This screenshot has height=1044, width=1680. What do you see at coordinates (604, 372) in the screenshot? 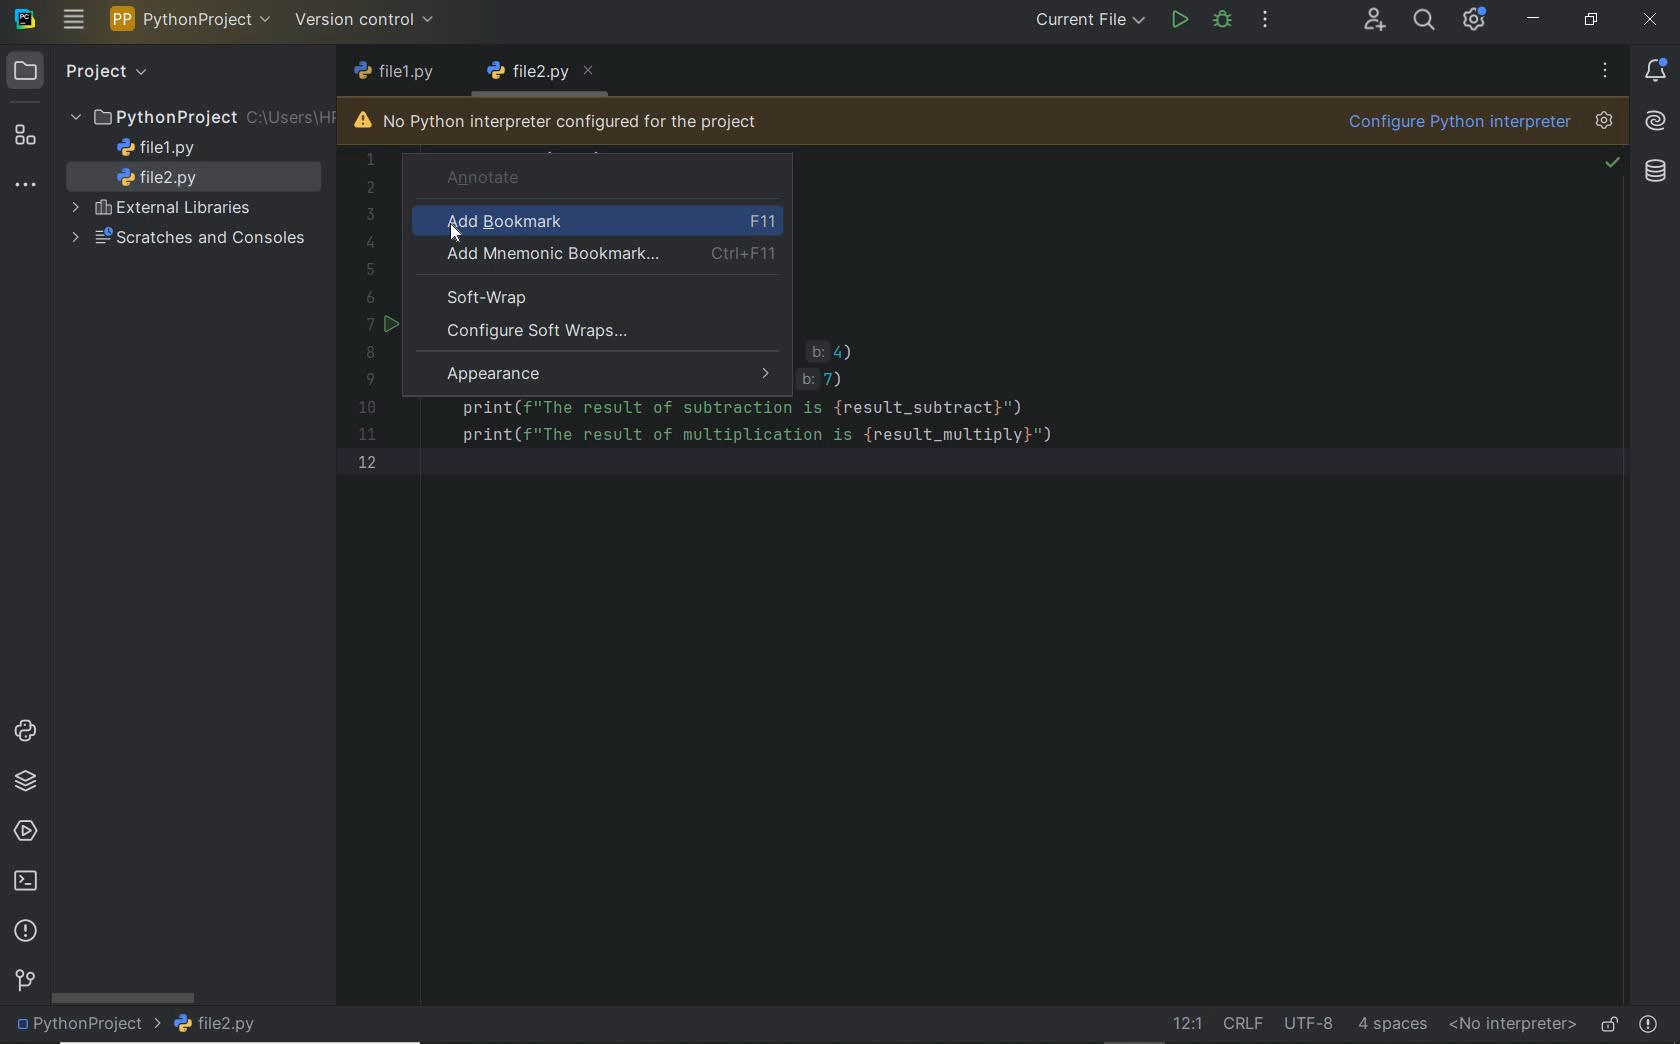
I see `appearance` at bounding box center [604, 372].